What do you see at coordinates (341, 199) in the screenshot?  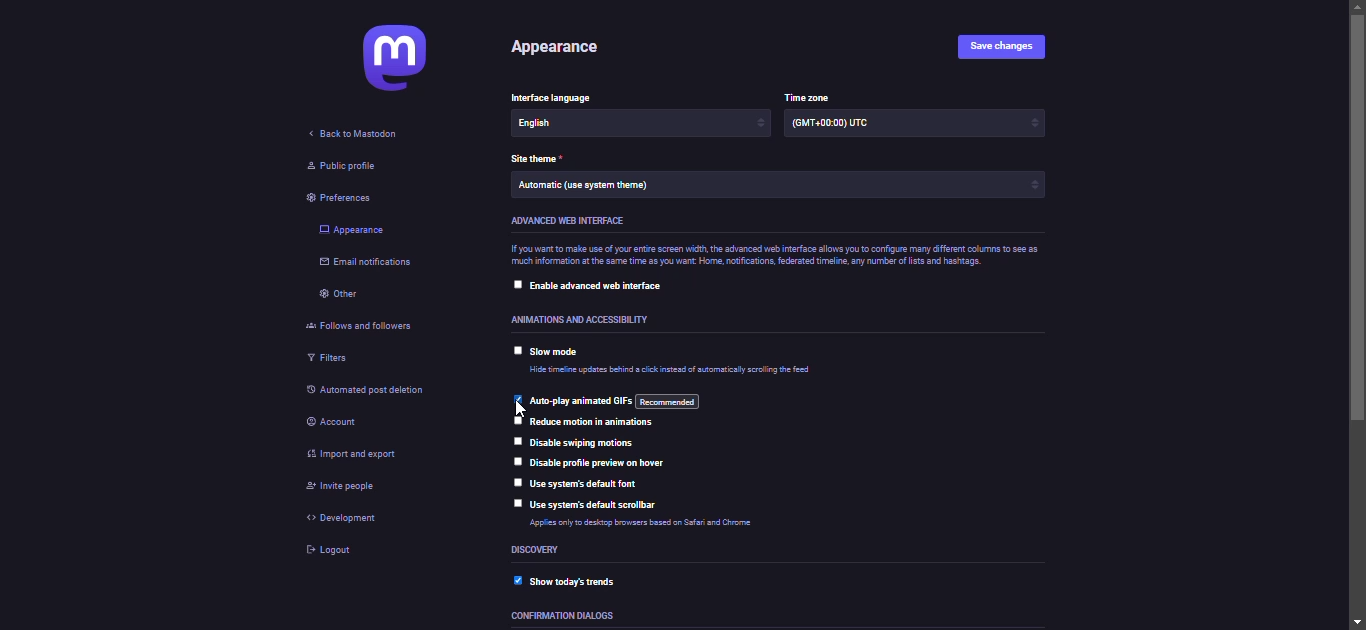 I see `preferences` at bounding box center [341, 199].